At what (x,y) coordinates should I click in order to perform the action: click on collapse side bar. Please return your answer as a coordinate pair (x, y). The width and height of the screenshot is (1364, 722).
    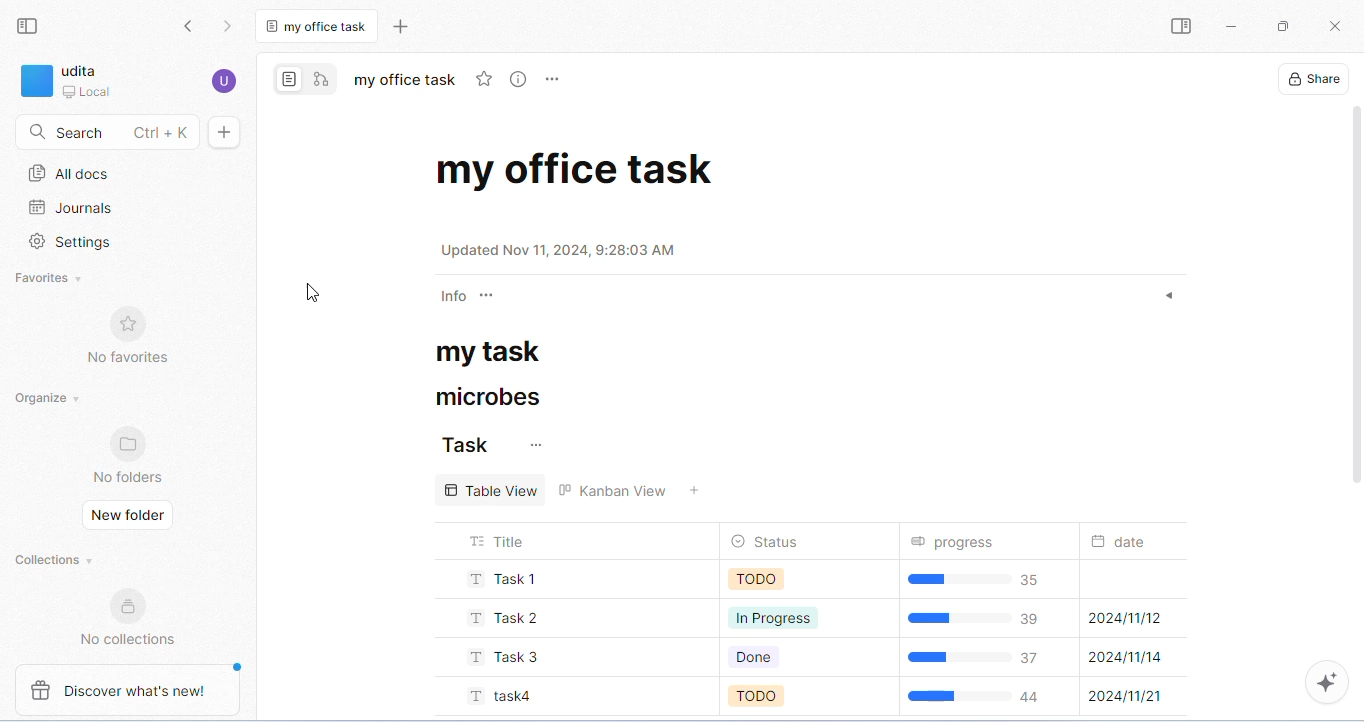
    Looking at the image, I should click on (31, 28).